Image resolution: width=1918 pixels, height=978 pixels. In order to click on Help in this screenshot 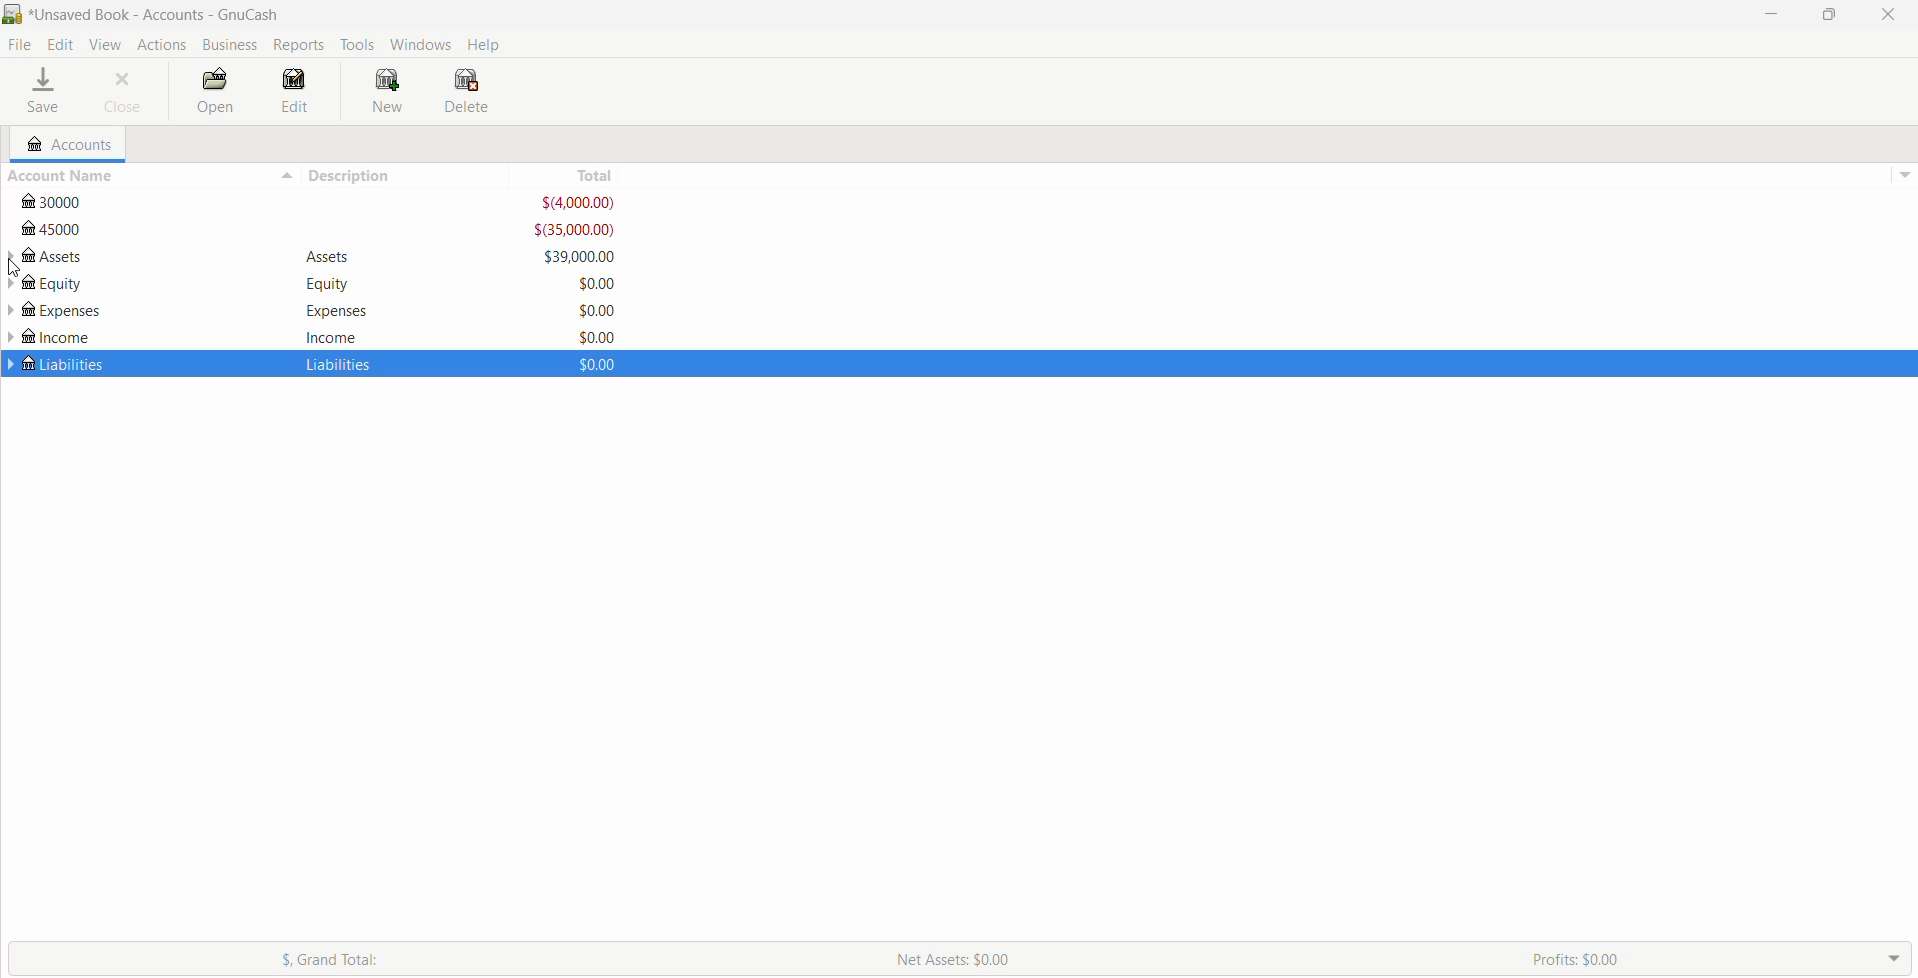, I will do `click(486, 44)`.